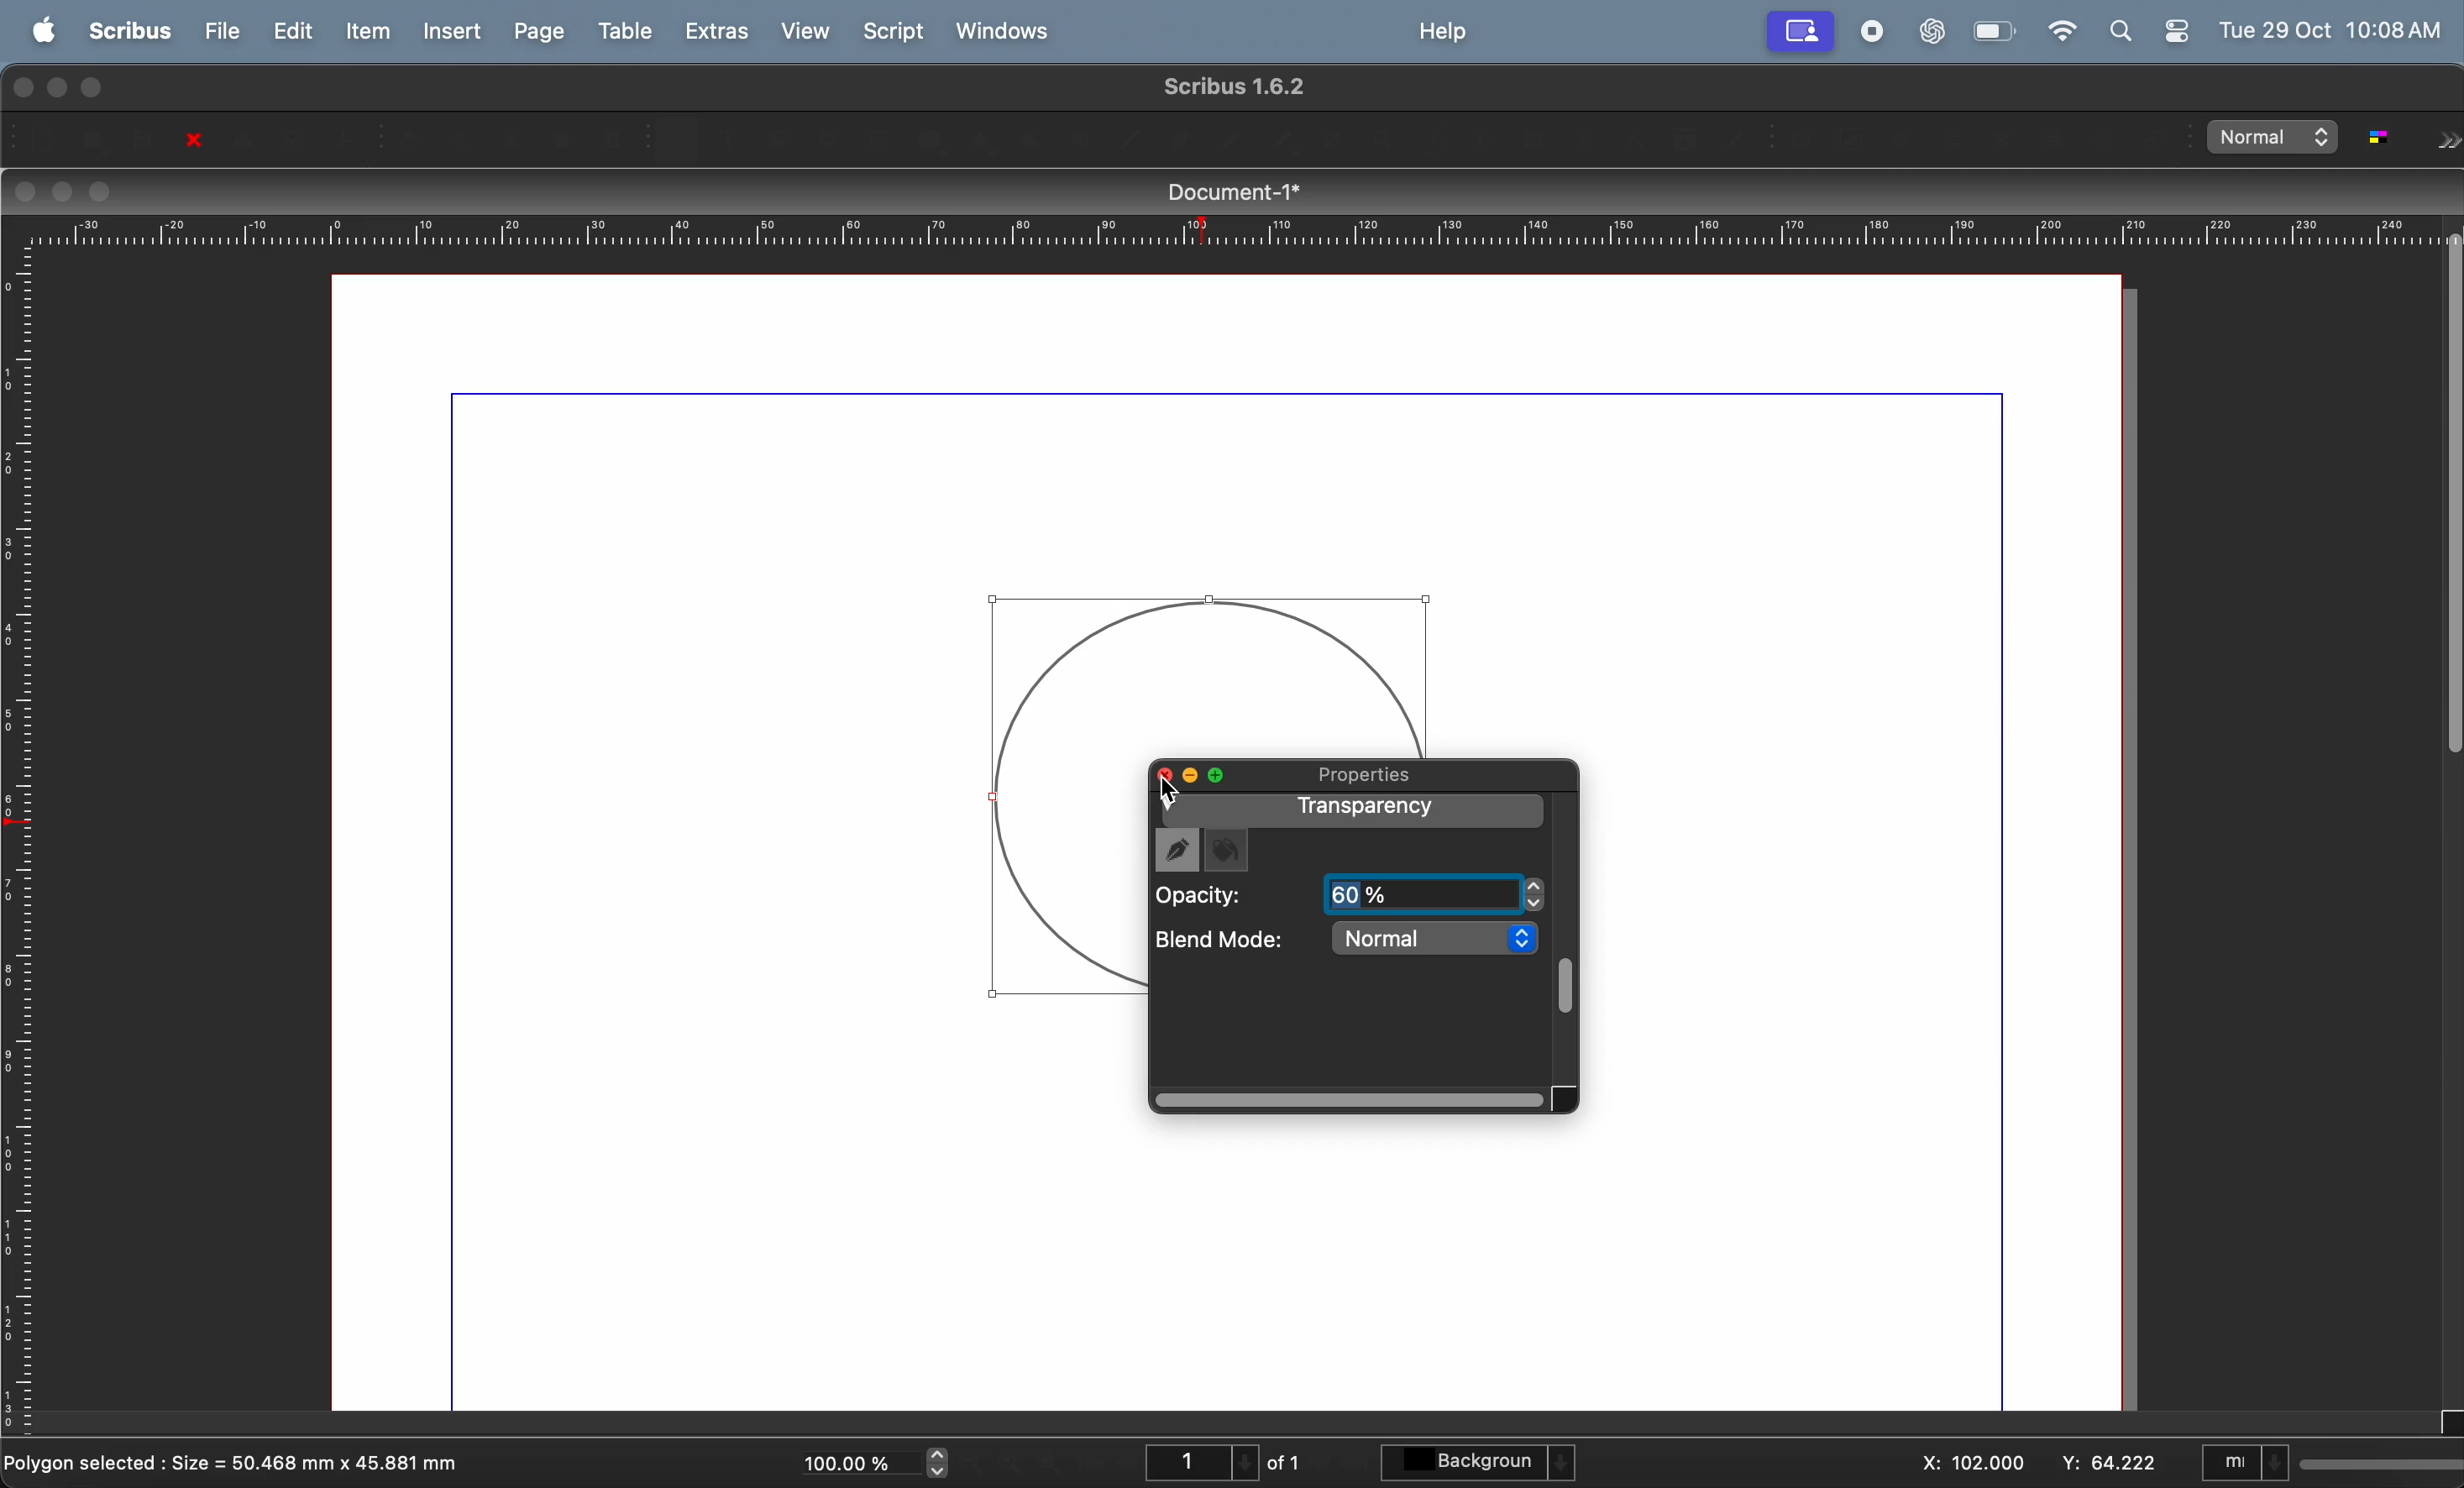 The height and width of the screenshot is (1488, 2464). What do you see at coordinates (2389, 137) in the screenshot?
I see `toggle color management` at bounding box center [2389, 137].